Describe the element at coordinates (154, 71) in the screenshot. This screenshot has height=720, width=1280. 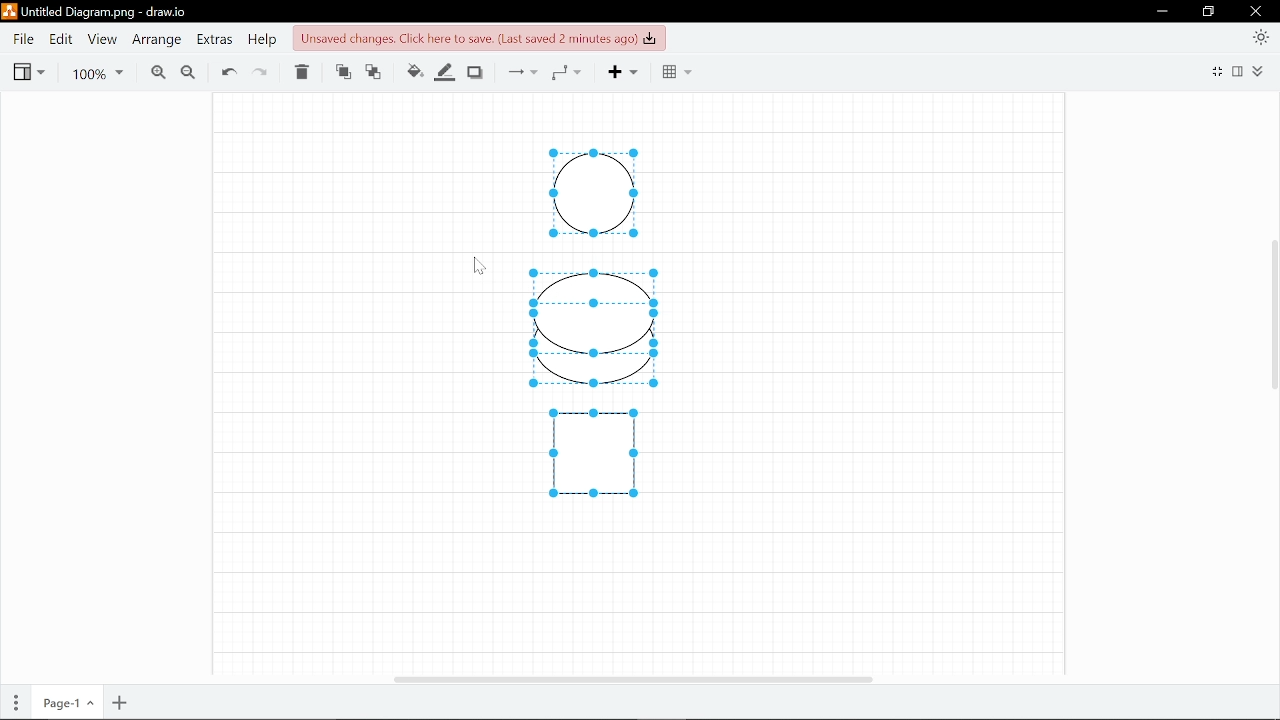
I see `Zoom in` at that location.